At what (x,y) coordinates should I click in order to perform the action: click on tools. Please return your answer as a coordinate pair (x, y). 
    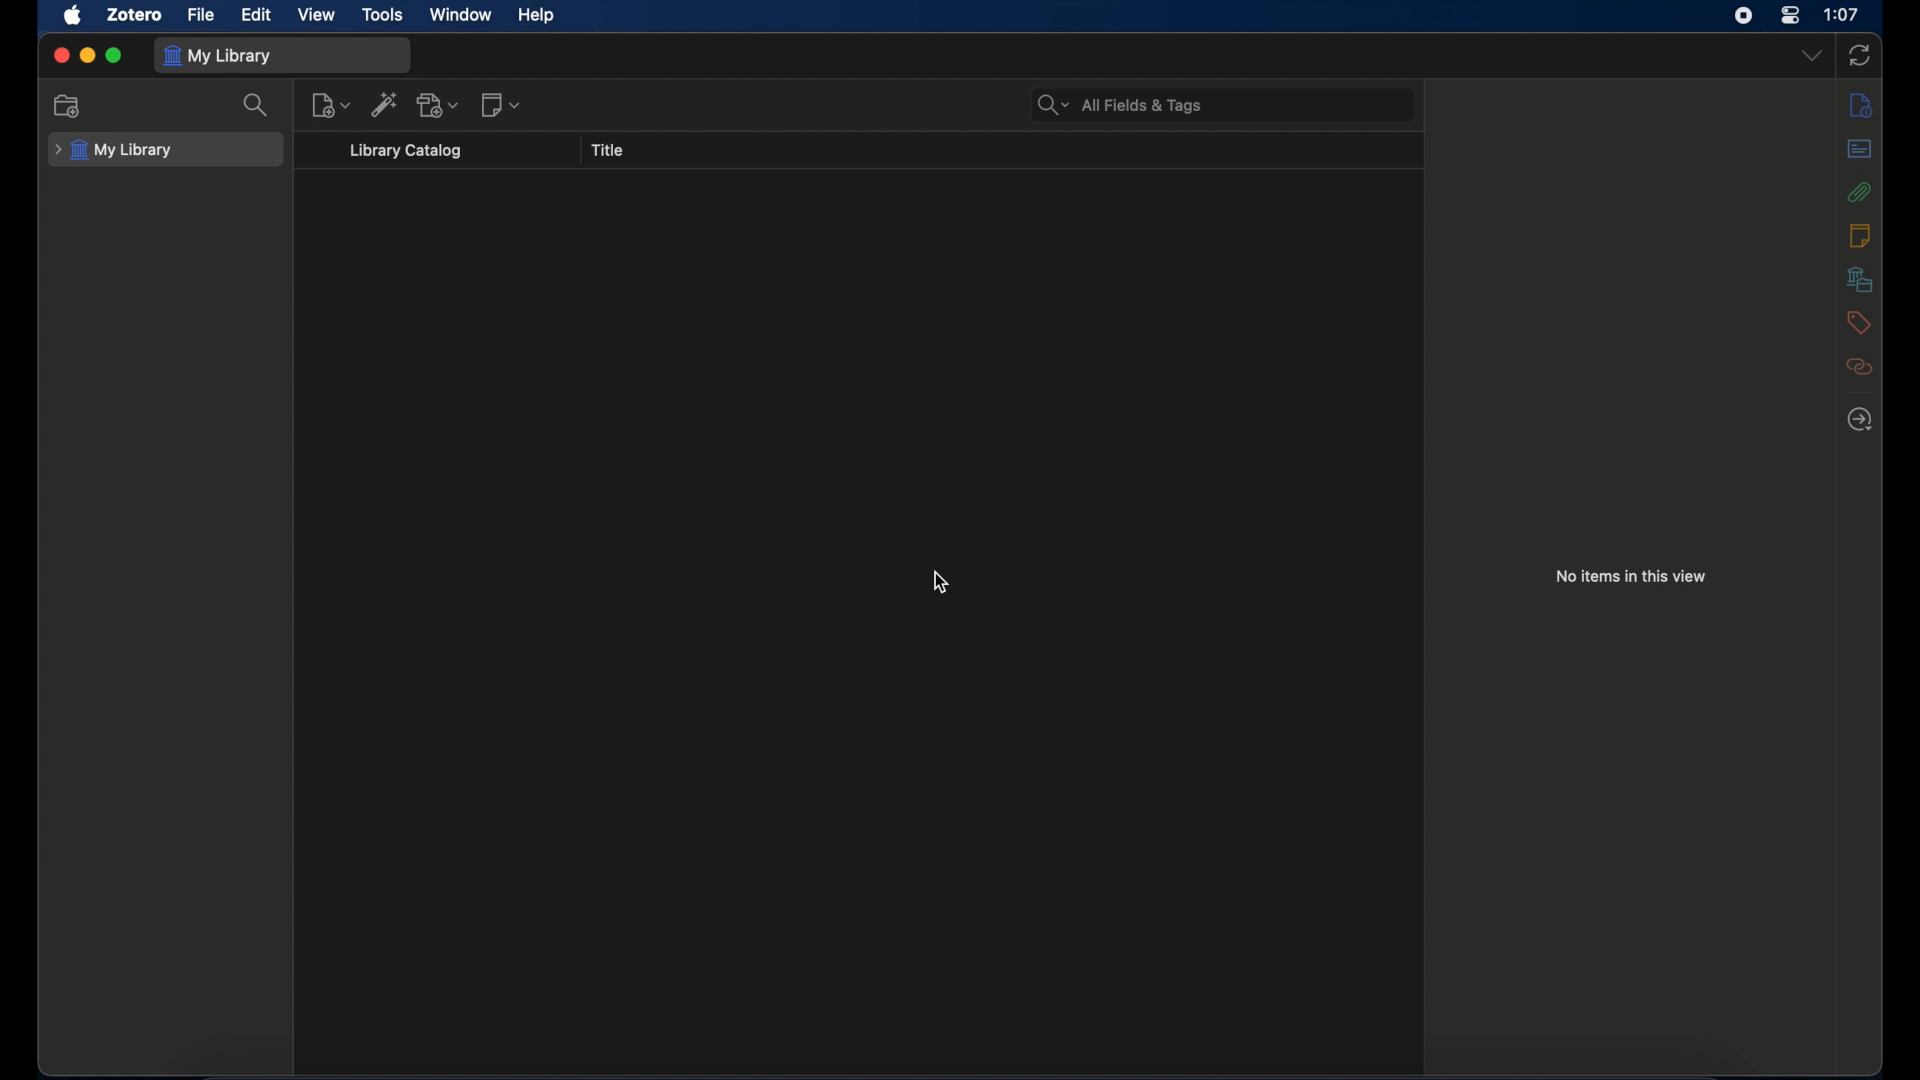
    Looking at the image, I should click on (383, 15).